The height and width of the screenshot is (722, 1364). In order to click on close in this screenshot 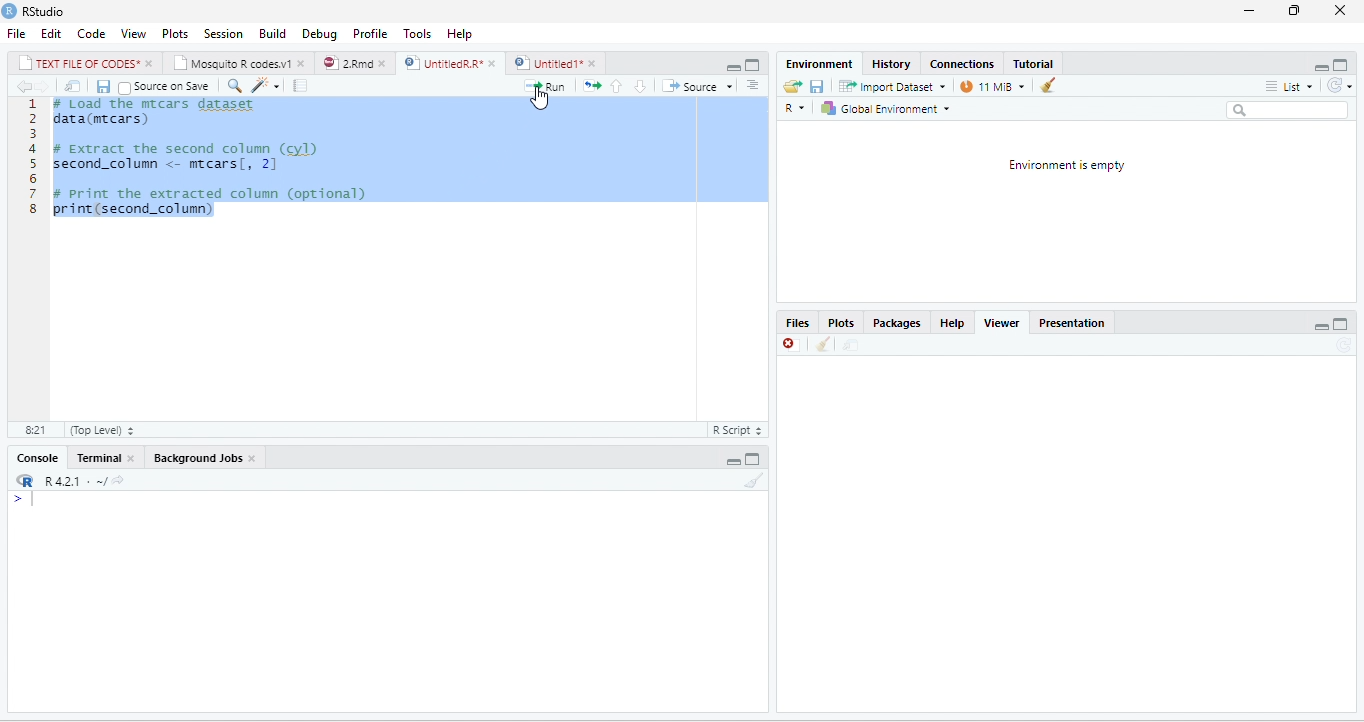, I will do `click(133, 458)`.